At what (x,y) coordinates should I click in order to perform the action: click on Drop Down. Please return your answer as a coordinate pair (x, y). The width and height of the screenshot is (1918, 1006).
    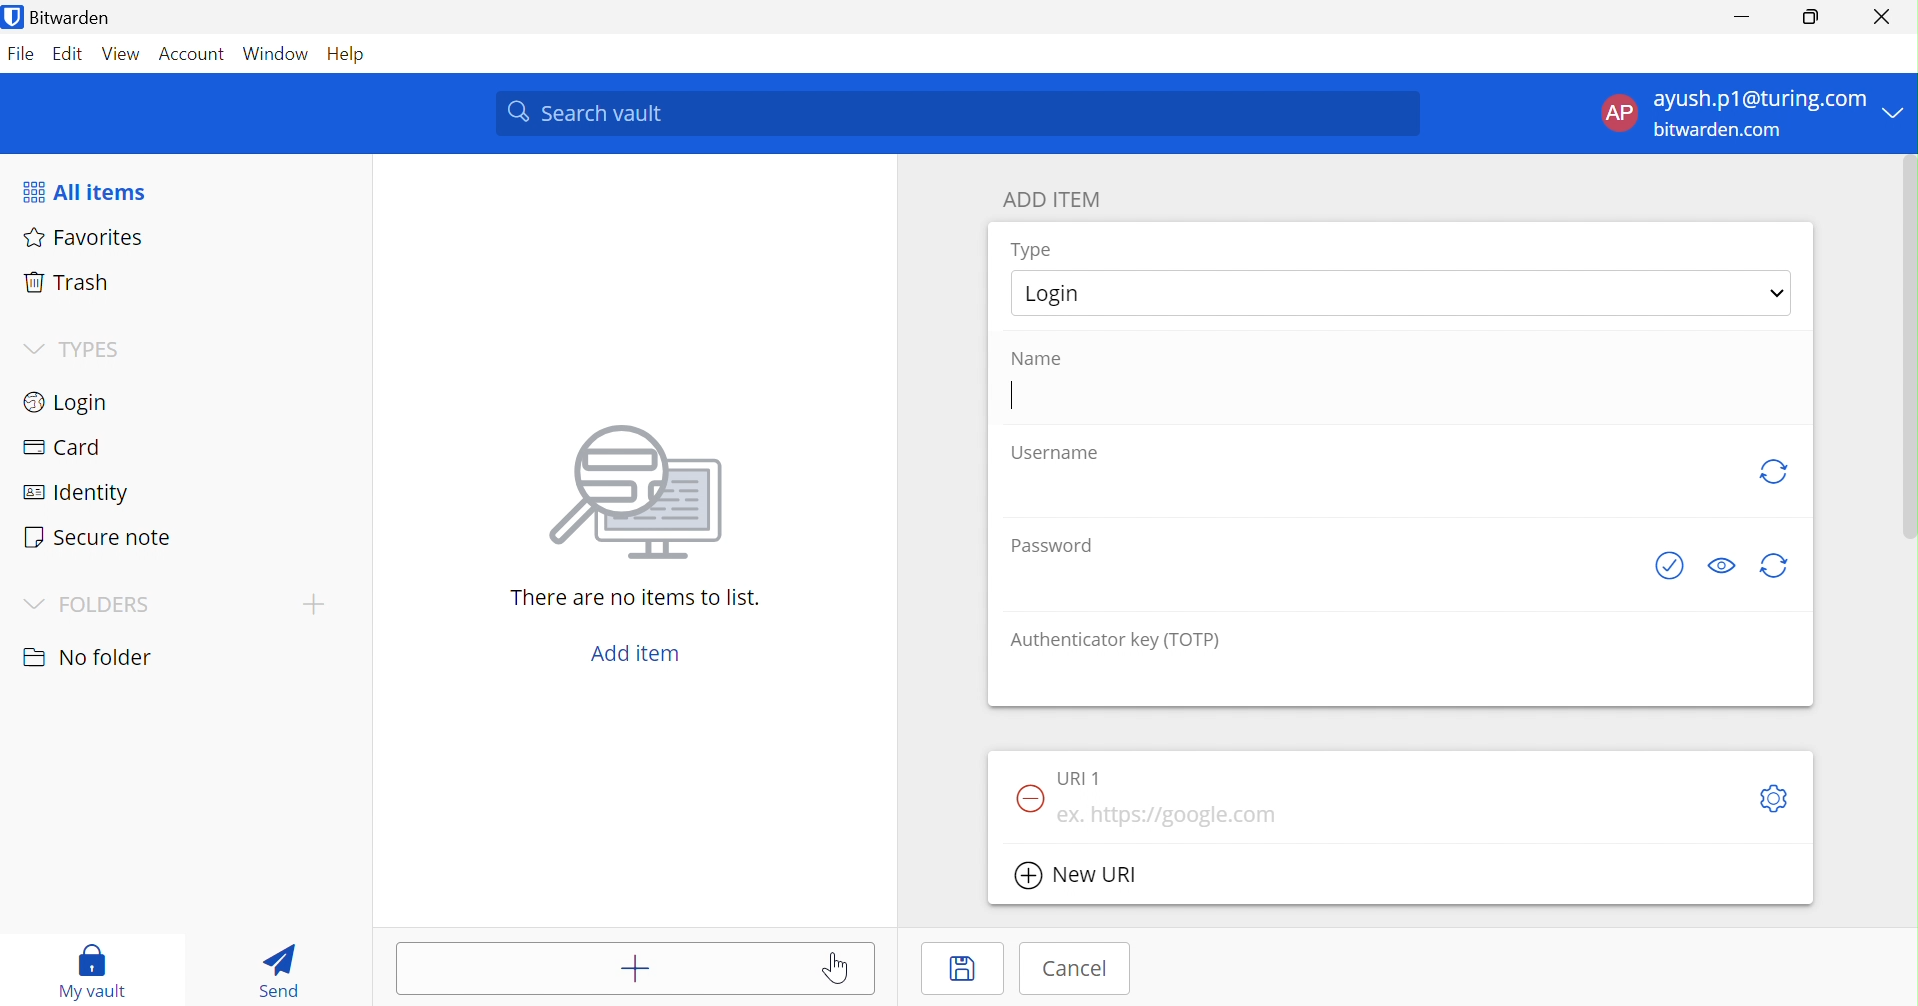
    Looking at the image, I should click on (312, 604).